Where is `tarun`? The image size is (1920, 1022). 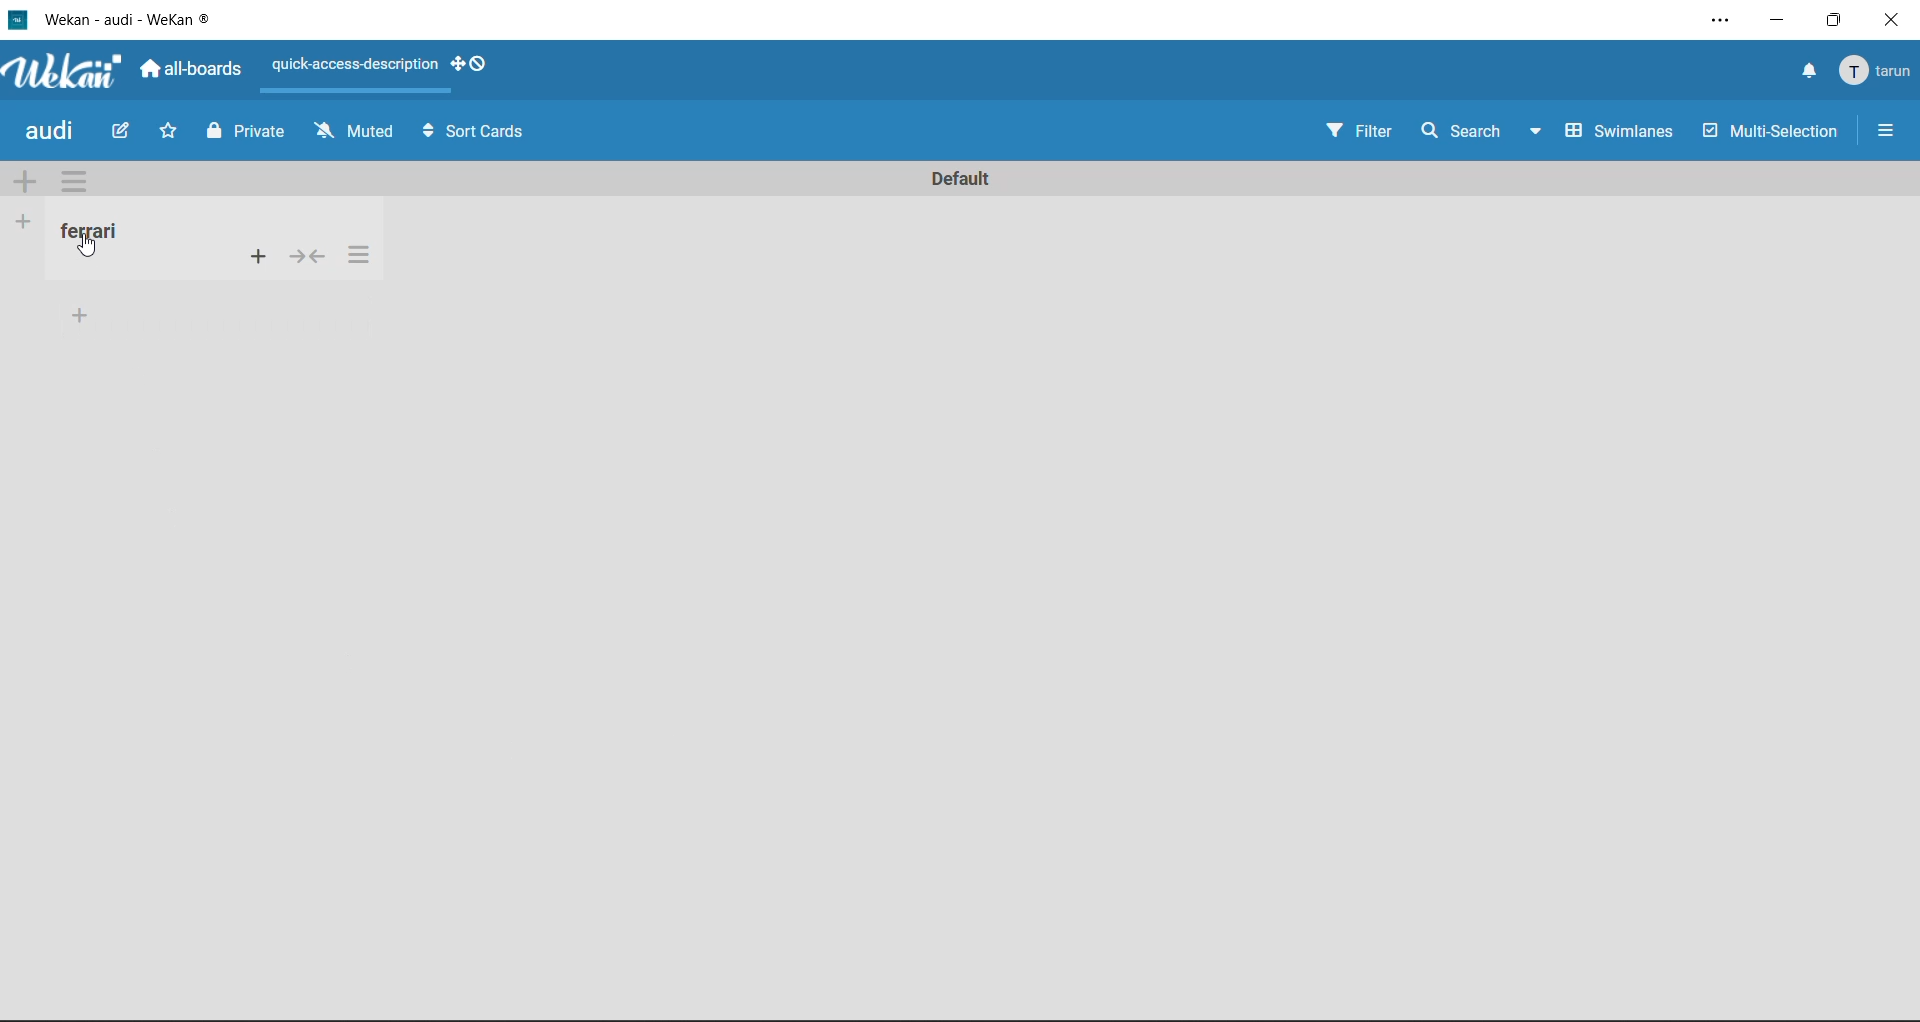 tarun is located at coordinates (1878, 75).